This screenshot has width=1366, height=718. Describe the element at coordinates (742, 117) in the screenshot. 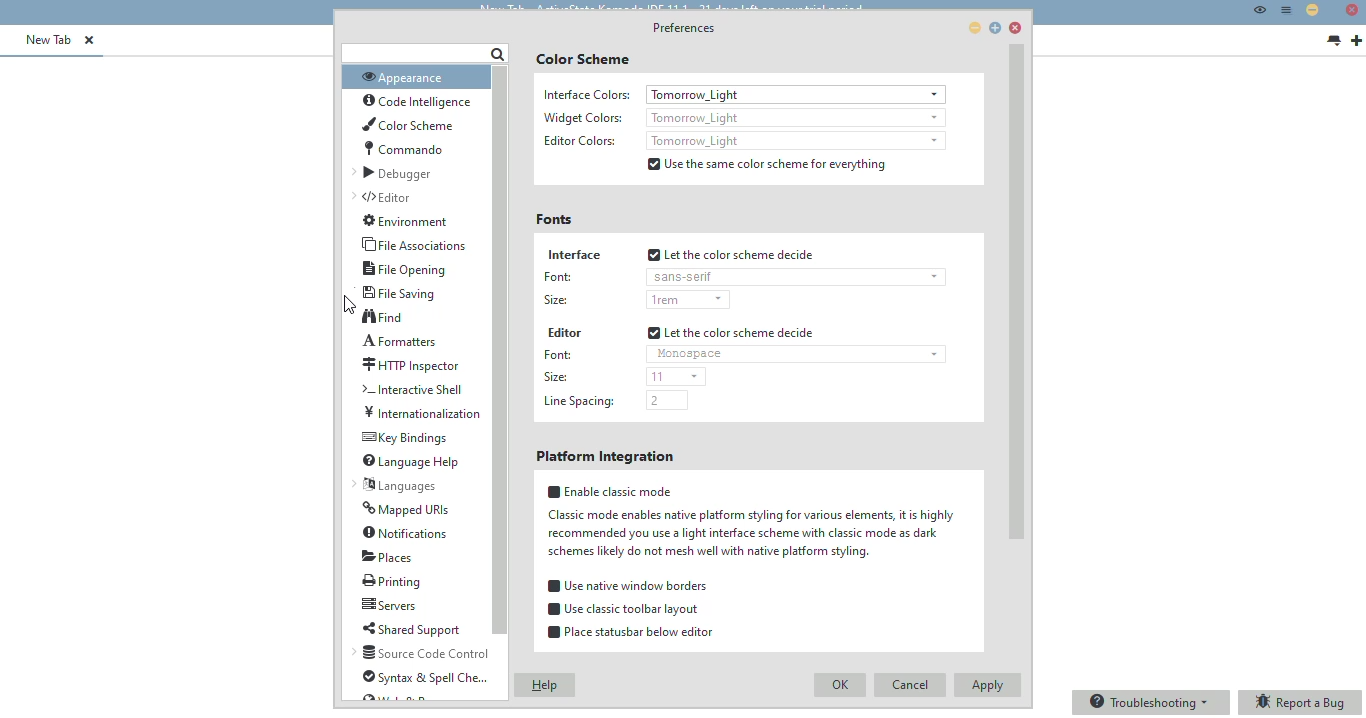

I see `widget colors: tomorrow_light` at that location.